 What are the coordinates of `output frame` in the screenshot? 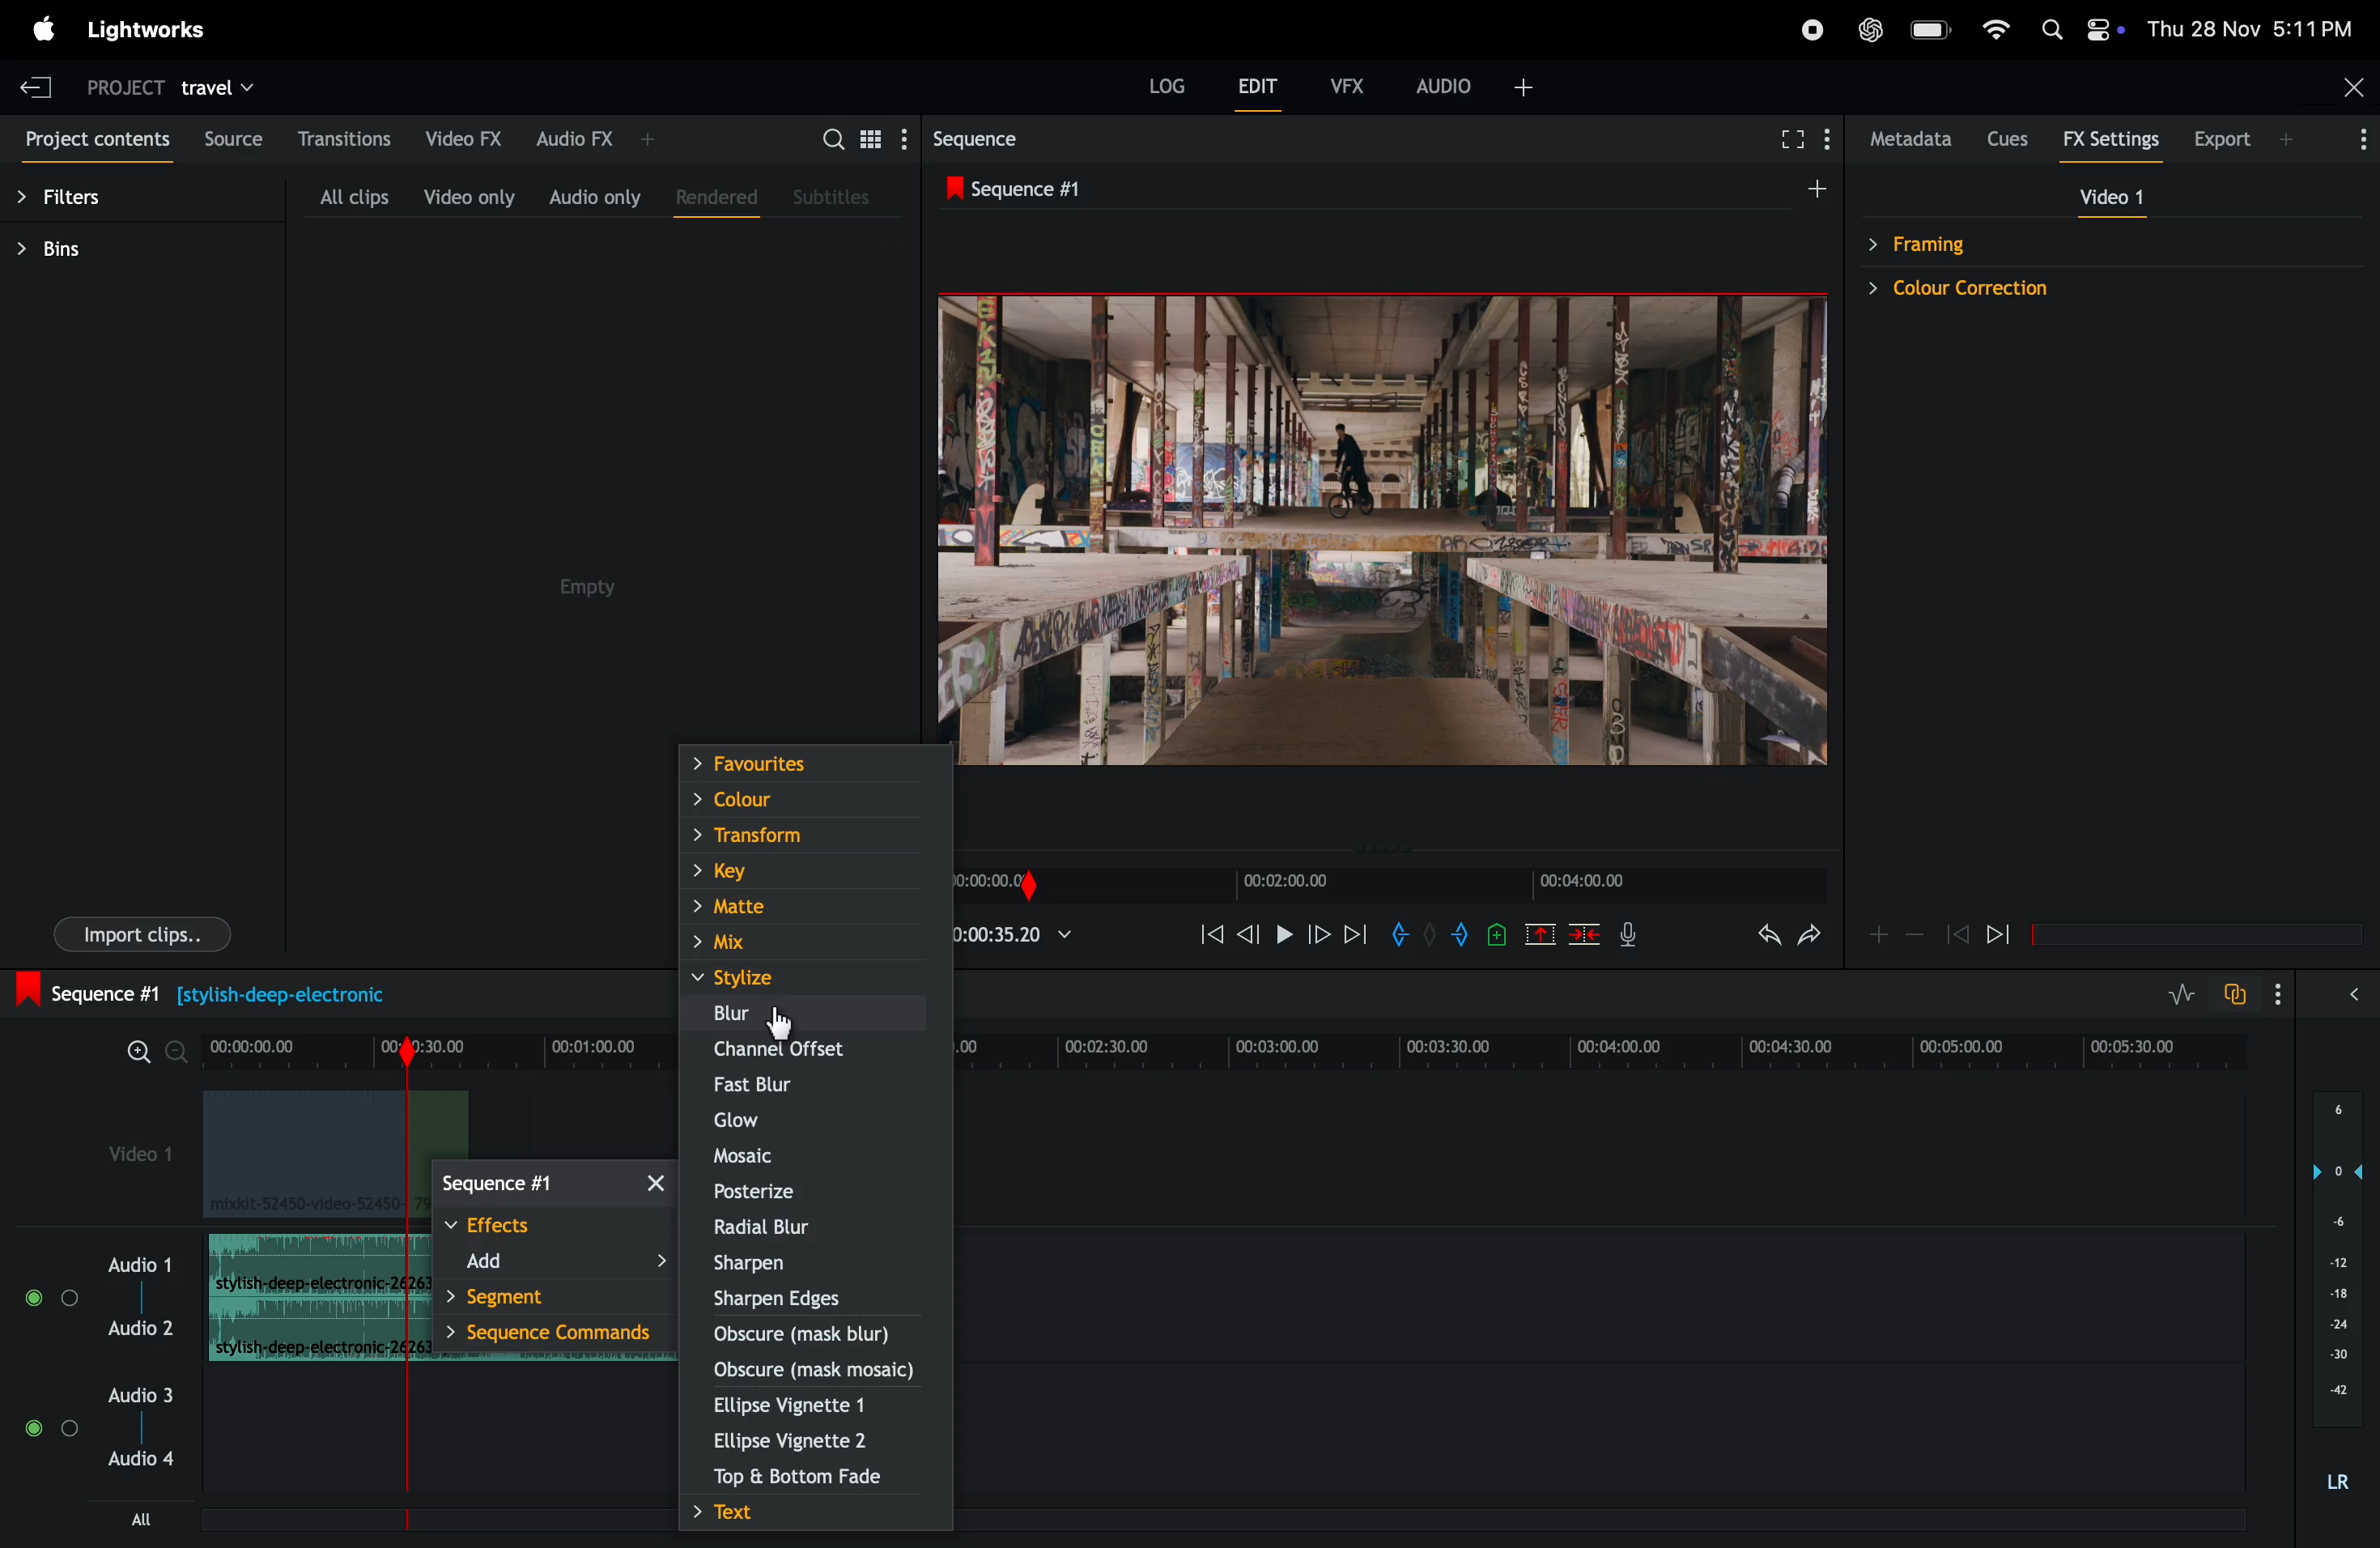 It's located at (1387, 542).